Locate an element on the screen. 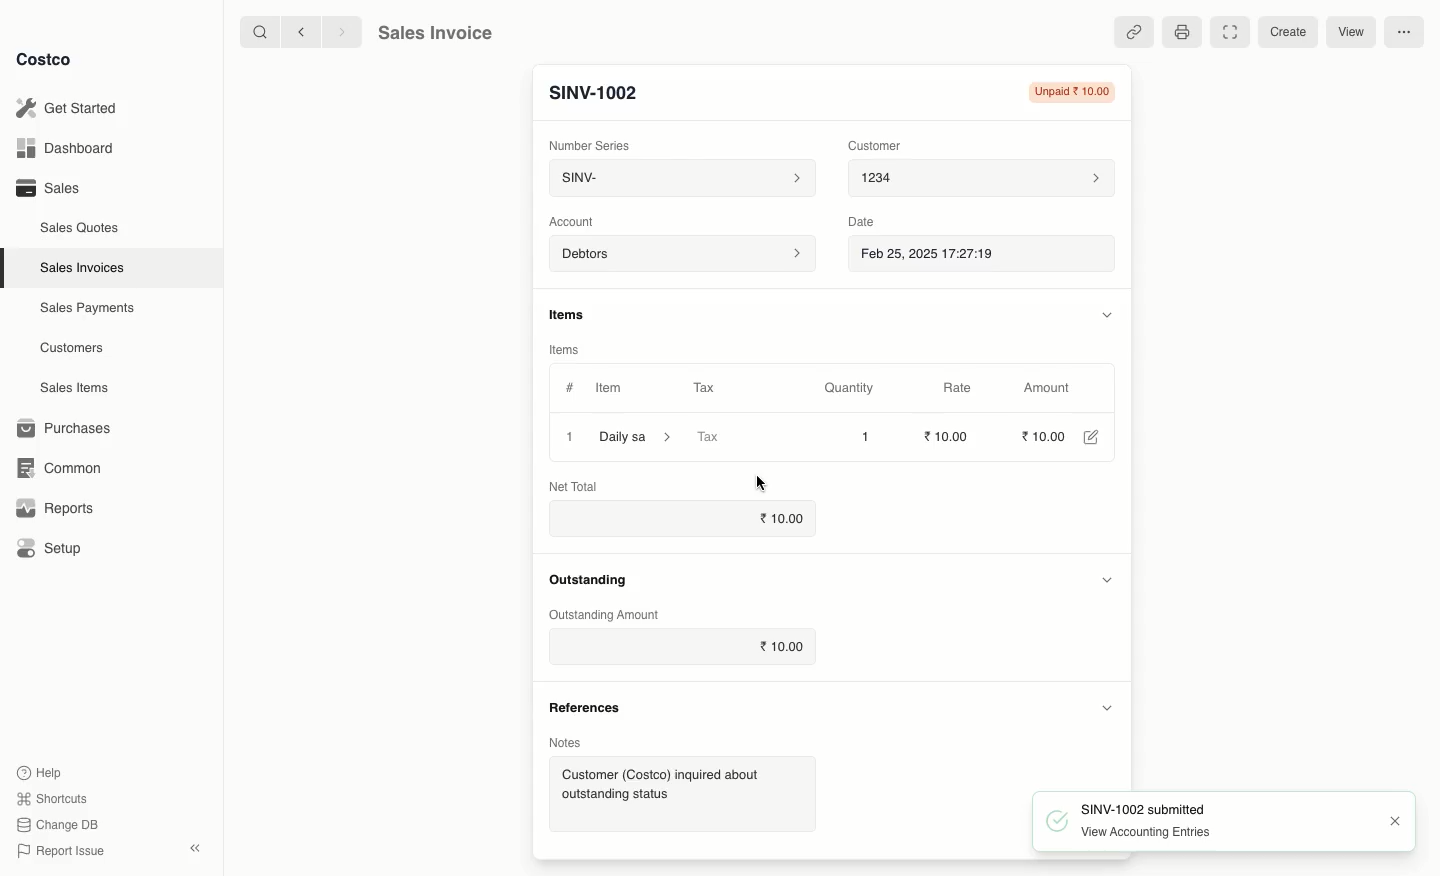 This screenshot has width=1440, height=876. 10.00 is located at coordinates (778, 517).